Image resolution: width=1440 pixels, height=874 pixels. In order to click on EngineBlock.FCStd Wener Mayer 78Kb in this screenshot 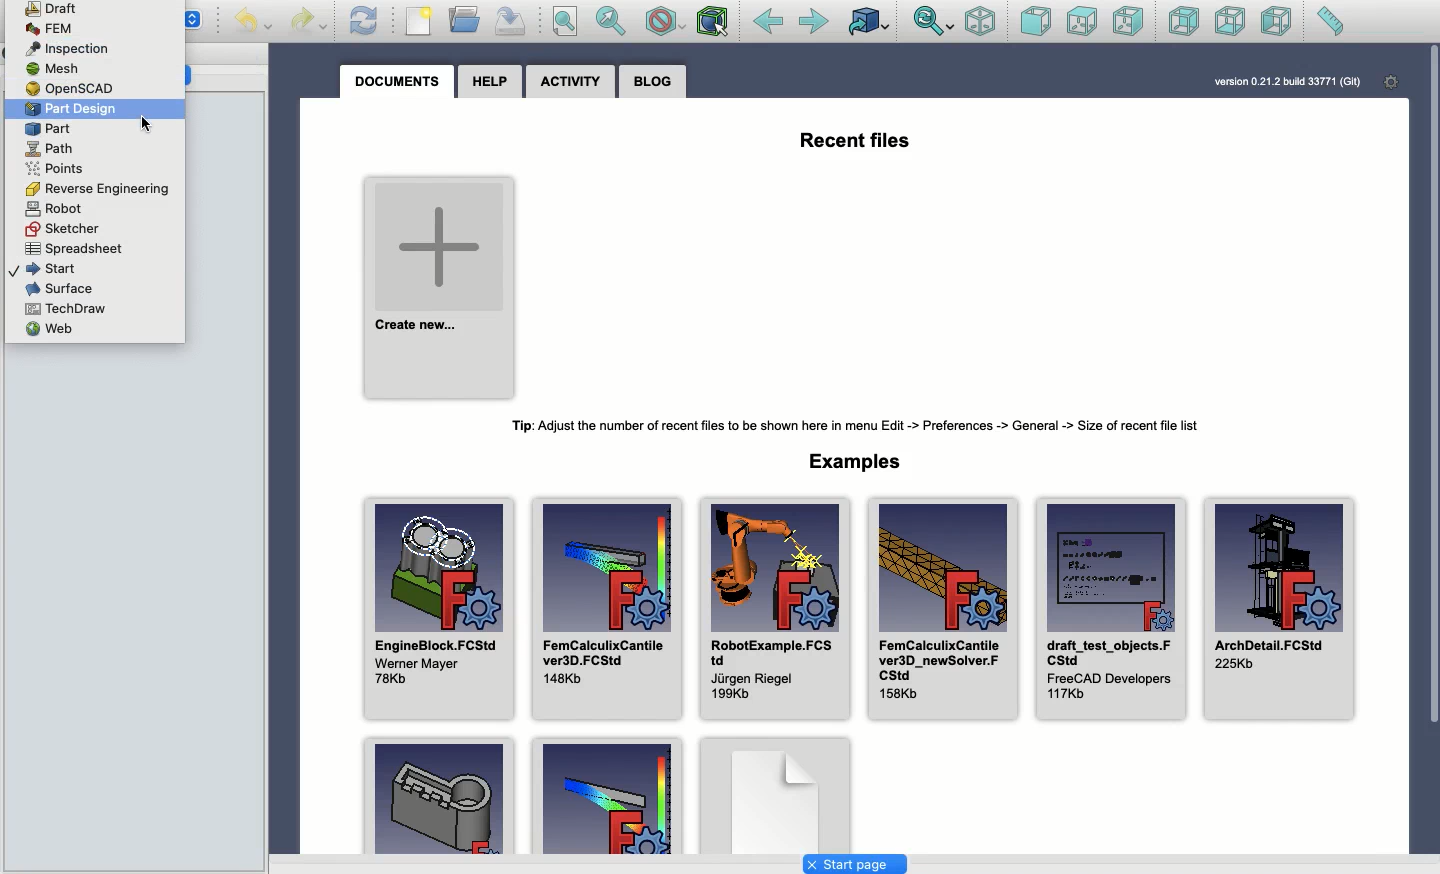, I will do `click(437, 609)`.